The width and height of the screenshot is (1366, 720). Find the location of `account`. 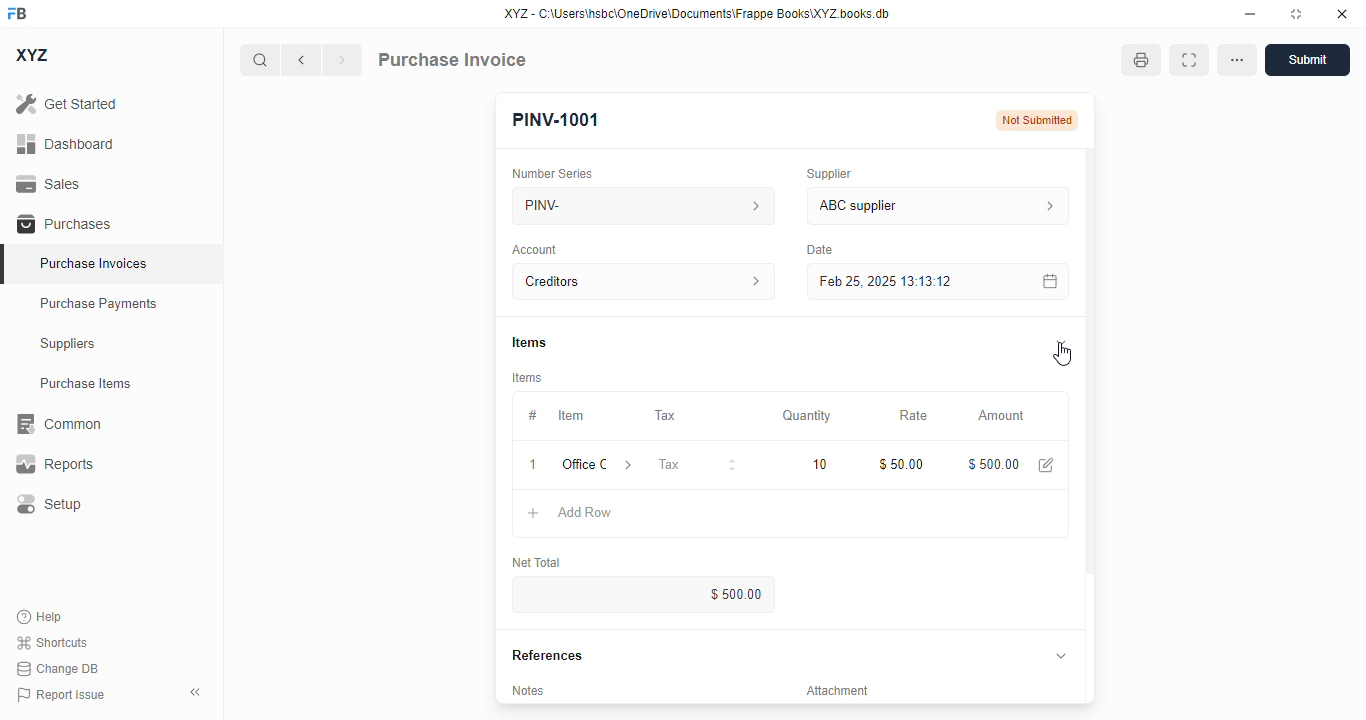

account is located at coordinates (536, 249).